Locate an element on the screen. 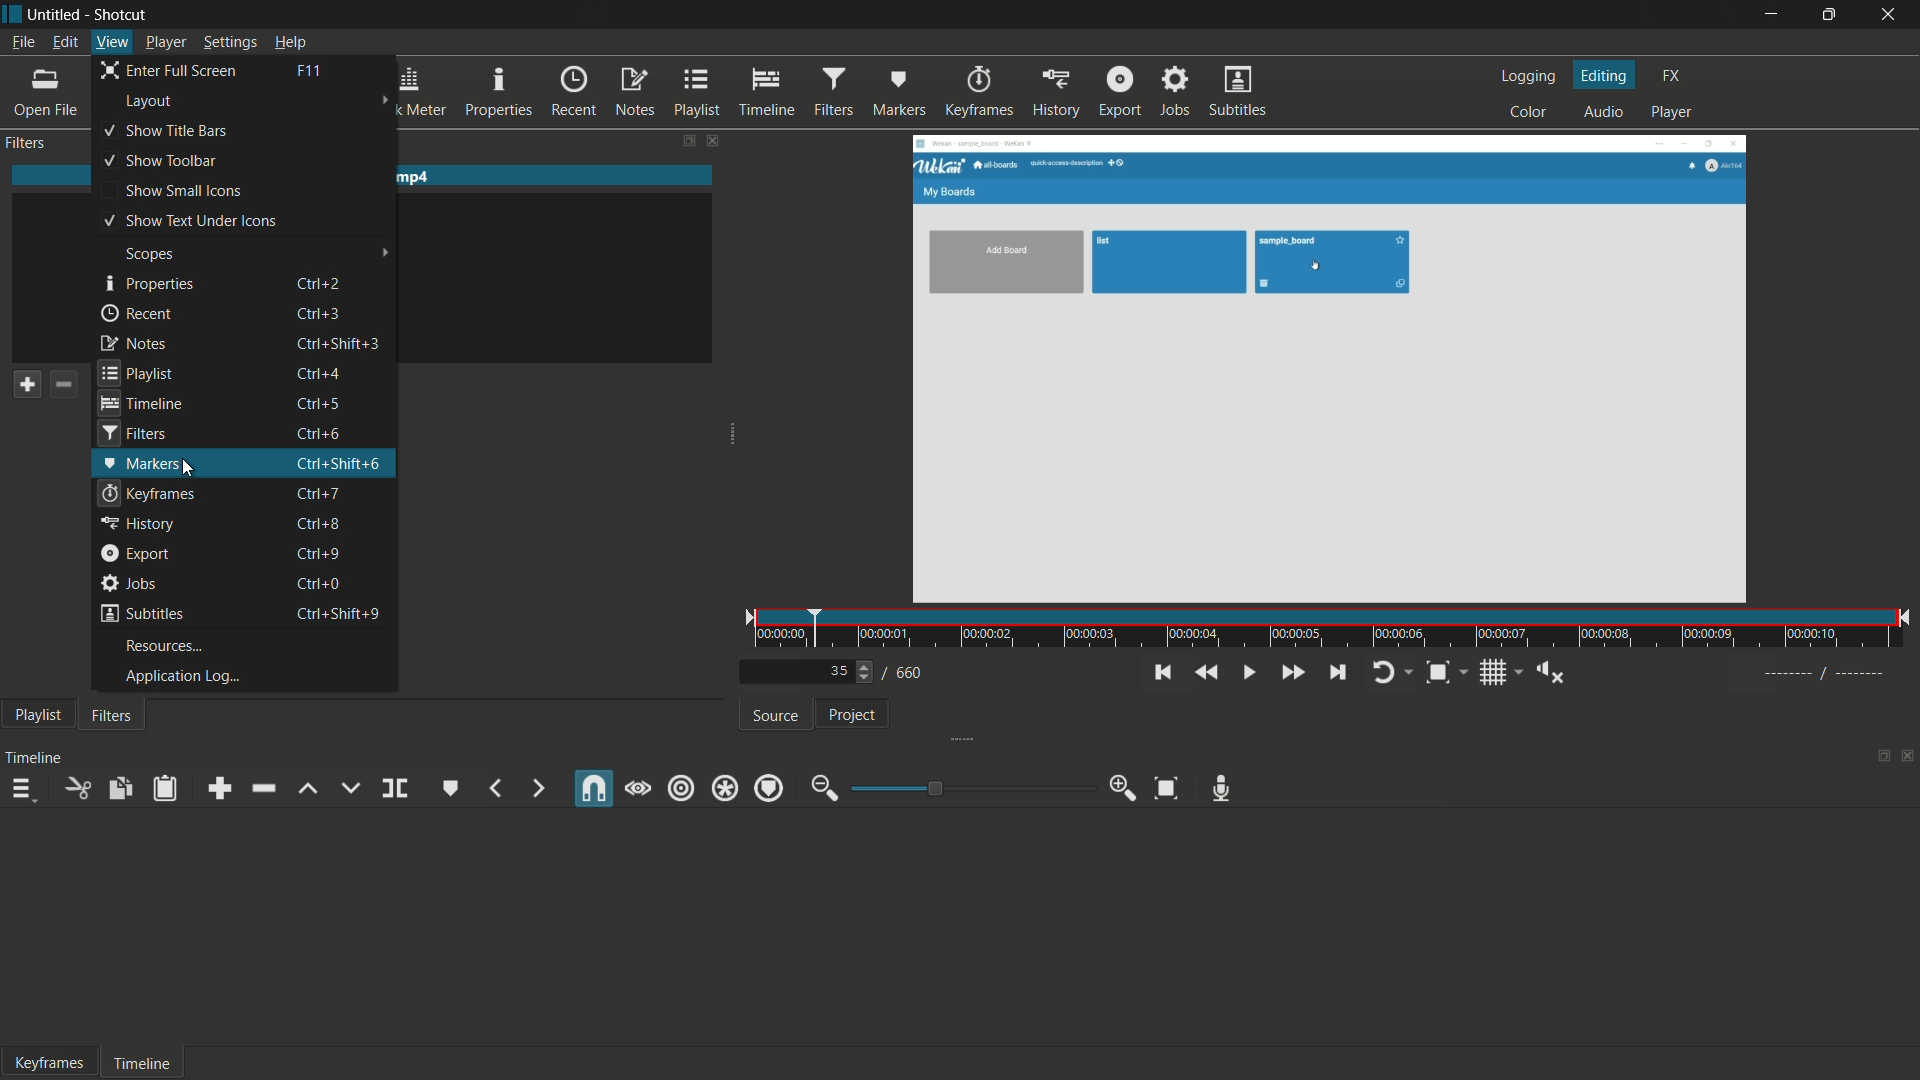  subtitles is located at coordinates (1237, 92).